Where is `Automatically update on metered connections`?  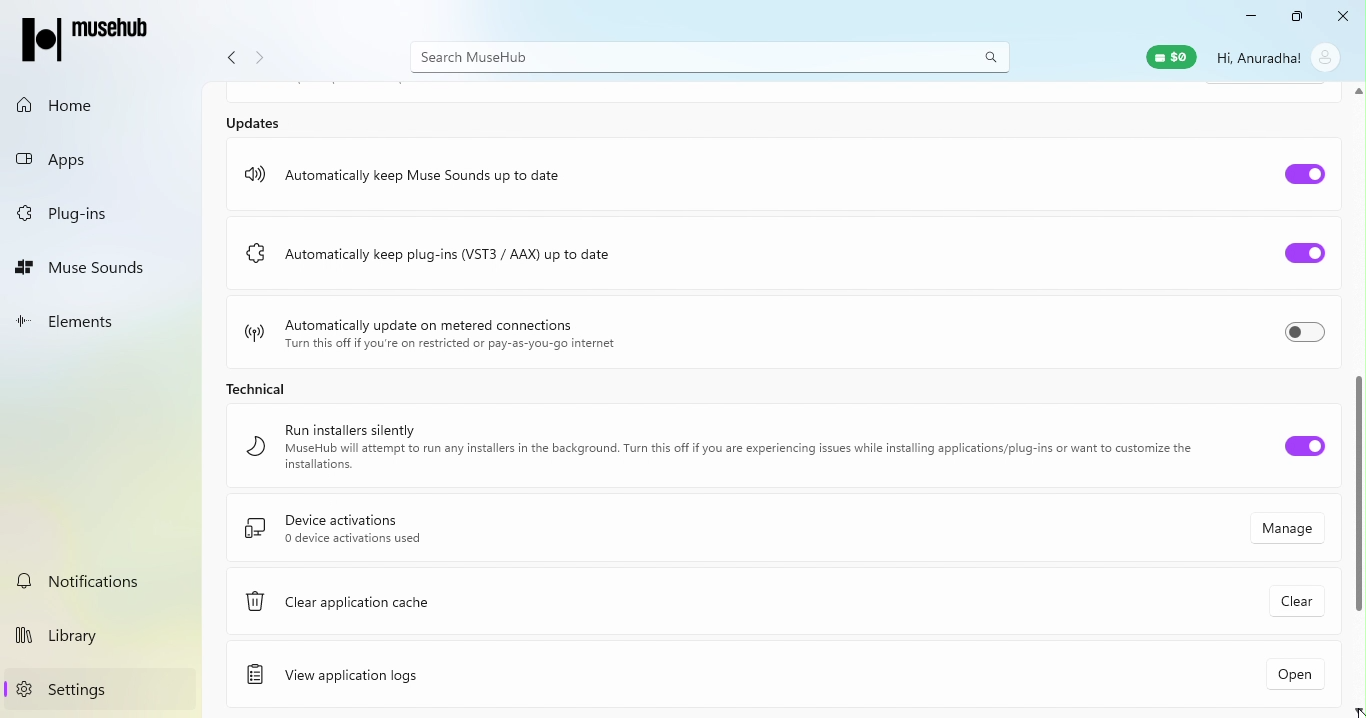 Automatically update on metered connections is located at coordinates (445, 334).